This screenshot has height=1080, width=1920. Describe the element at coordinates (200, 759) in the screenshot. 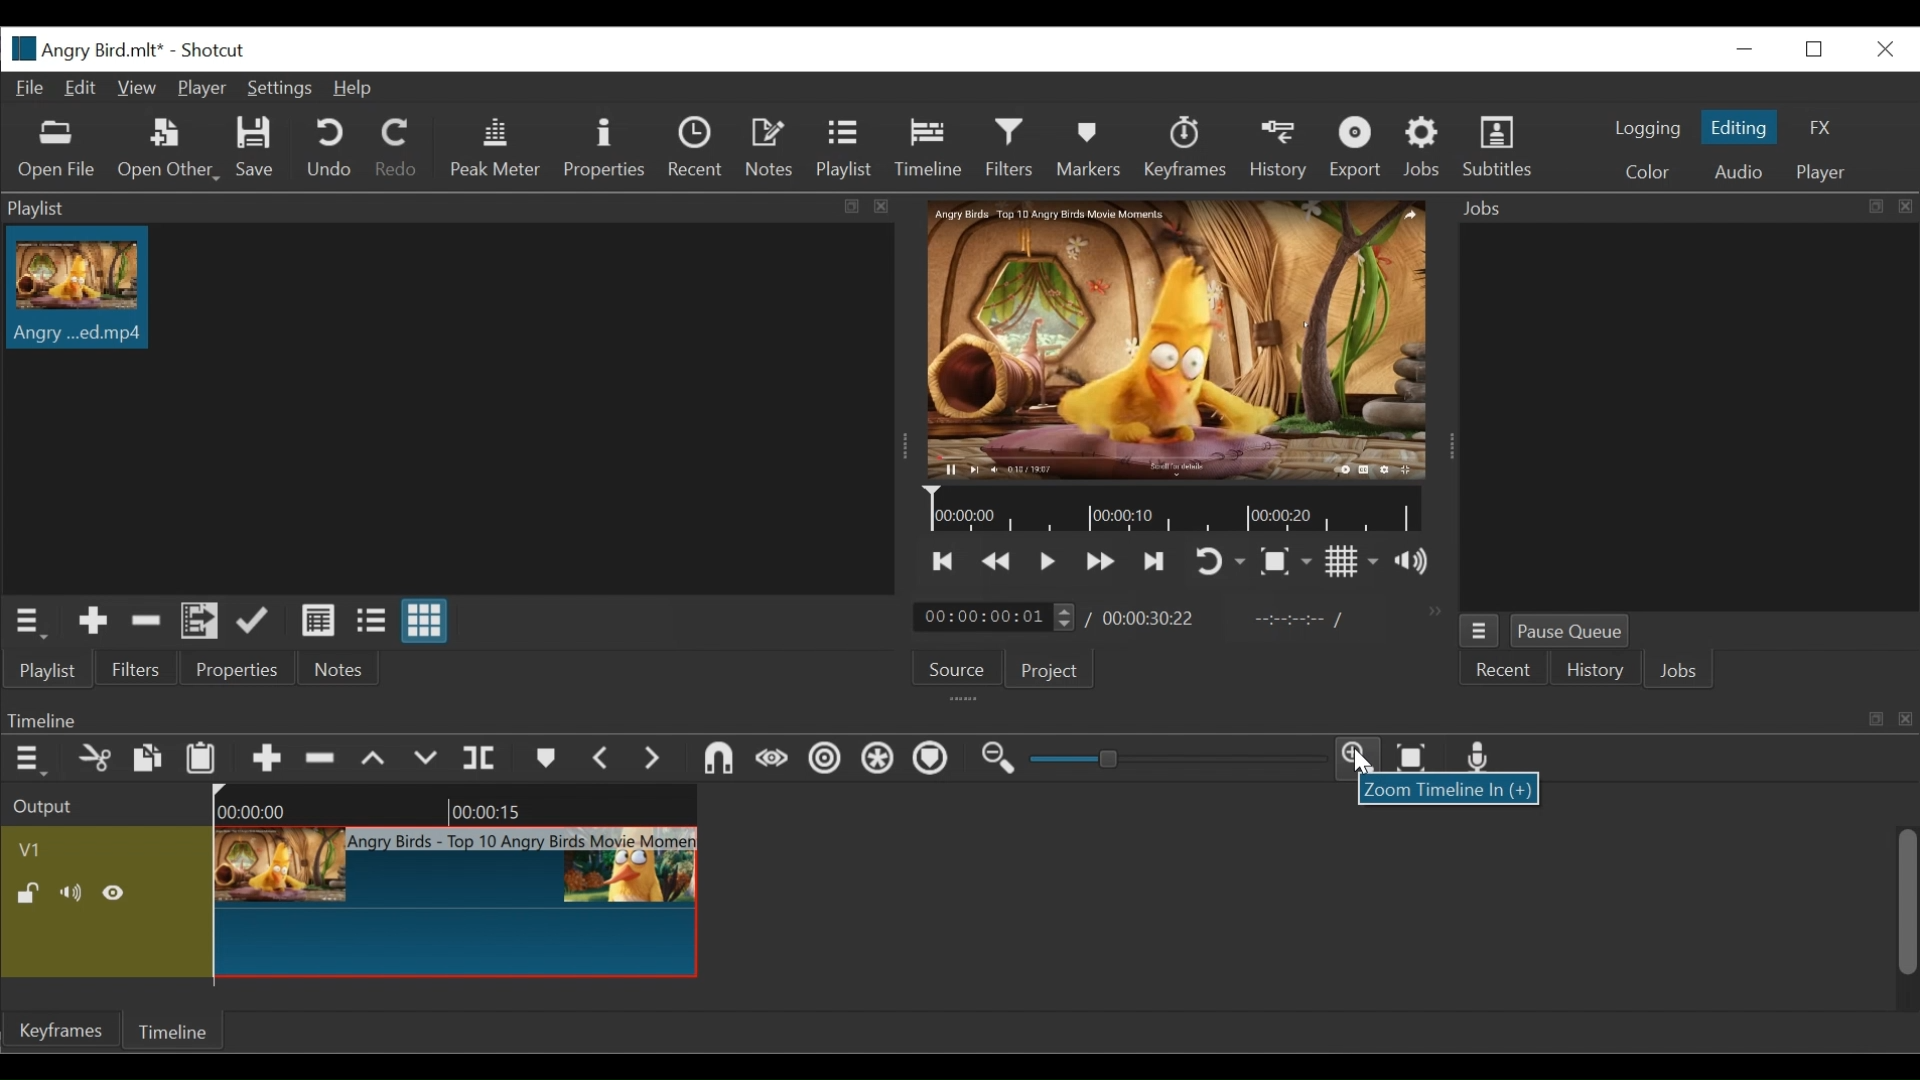

I see `Paste` at that location.